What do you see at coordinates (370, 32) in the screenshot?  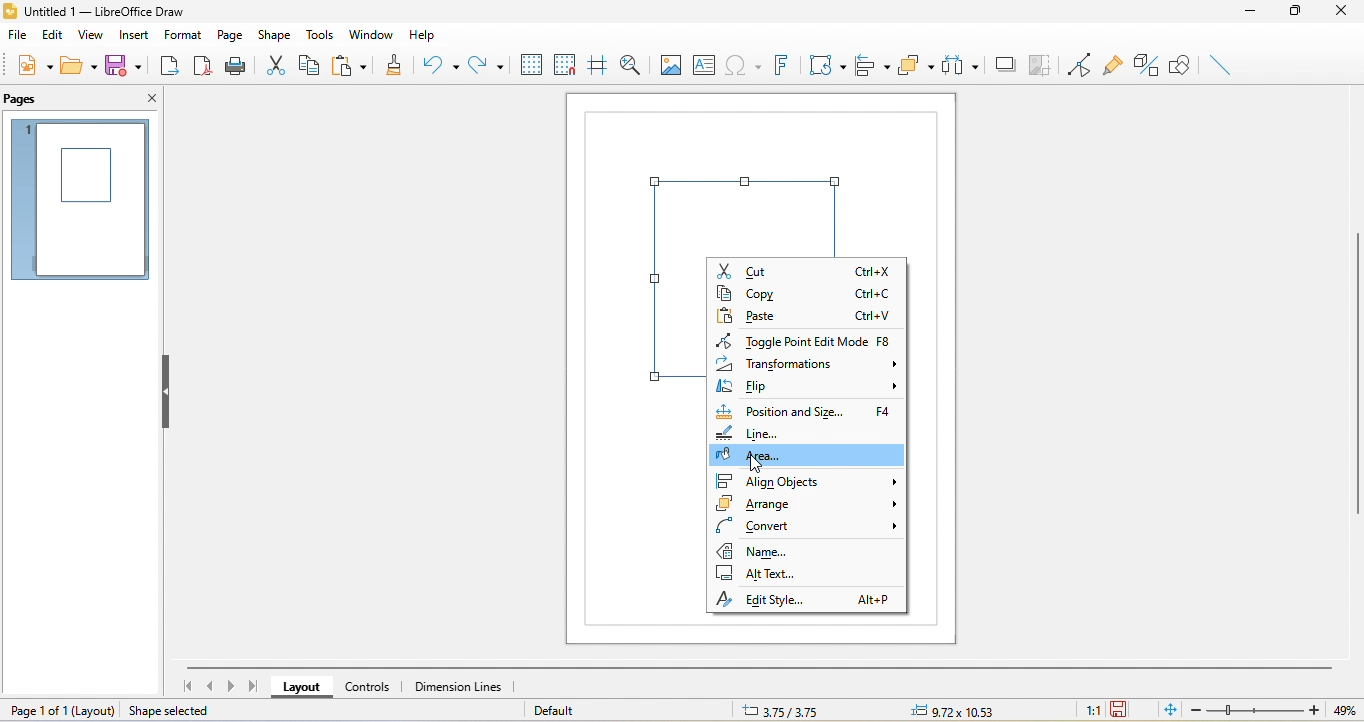 I see `window` at bounding box center [370, 32].